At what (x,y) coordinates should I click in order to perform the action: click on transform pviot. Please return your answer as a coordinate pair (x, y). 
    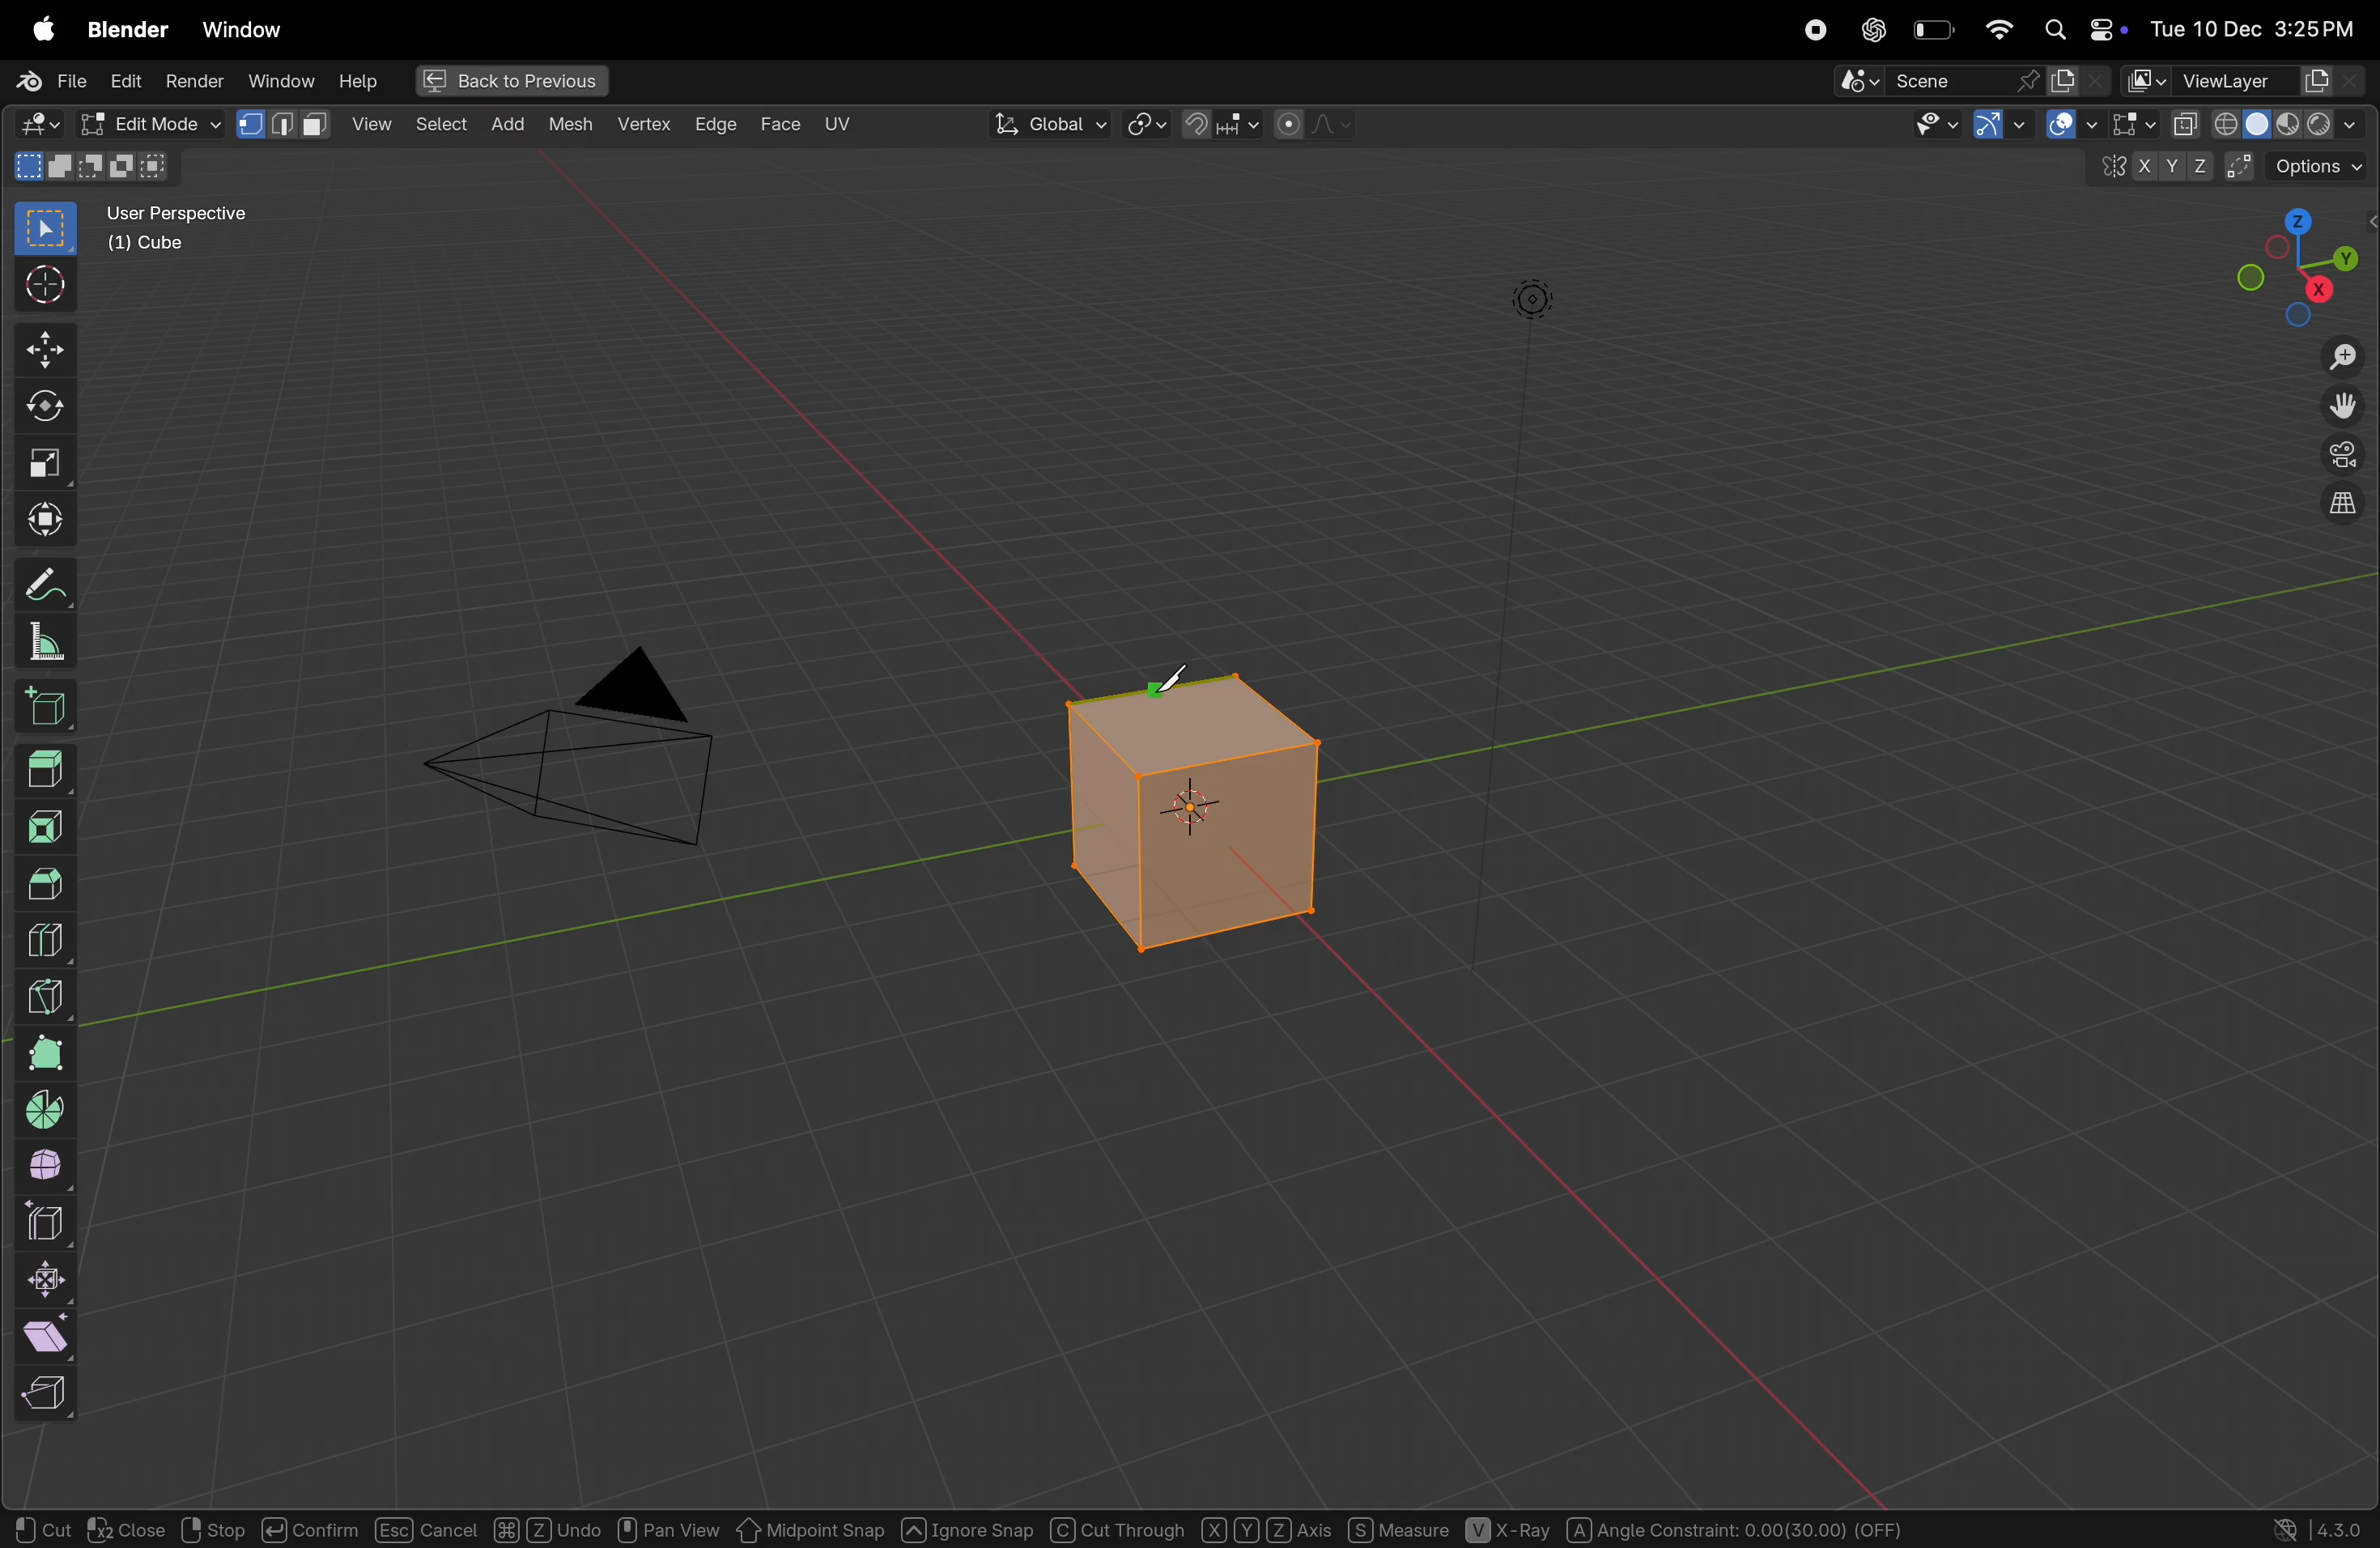
    Looking at the image, I should click on (1147, 126).